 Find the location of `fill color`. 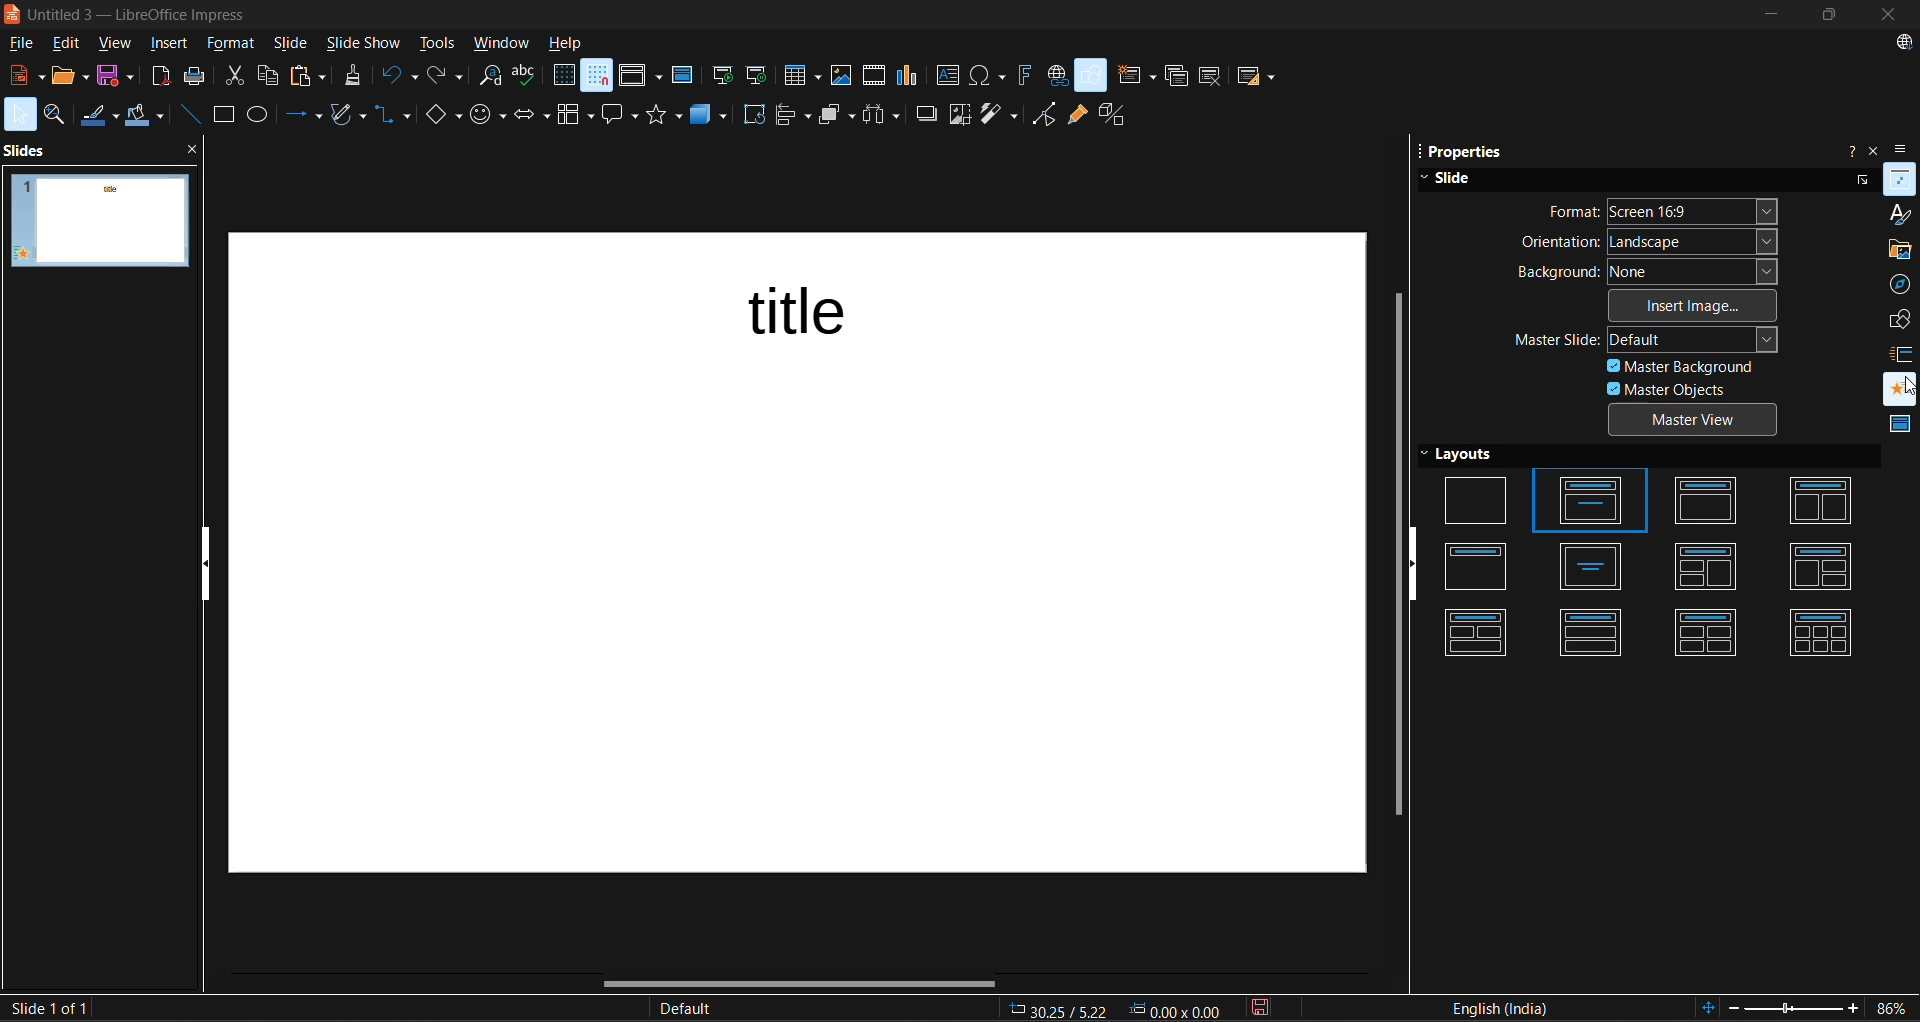

fill color is located at coordinates (147, 118).